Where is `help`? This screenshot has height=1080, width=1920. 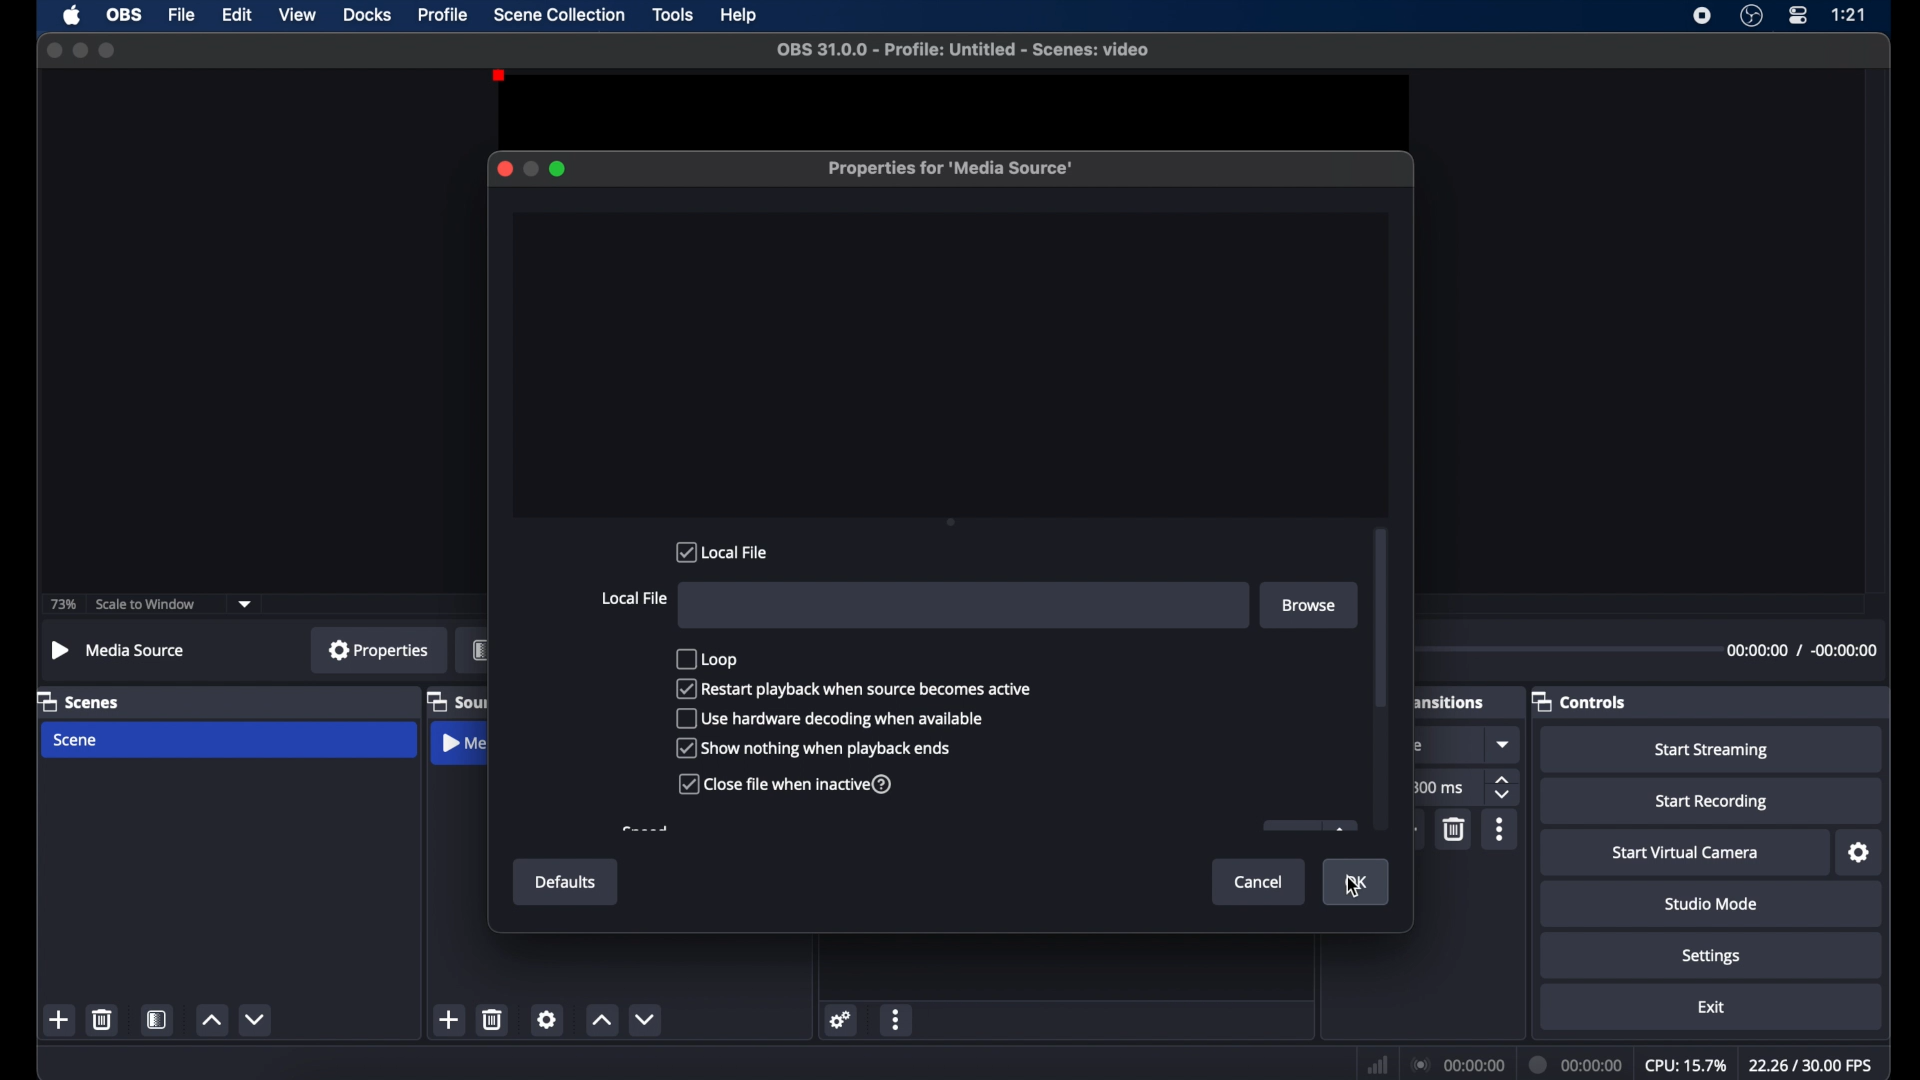
help is located at coordinates (740, 17).